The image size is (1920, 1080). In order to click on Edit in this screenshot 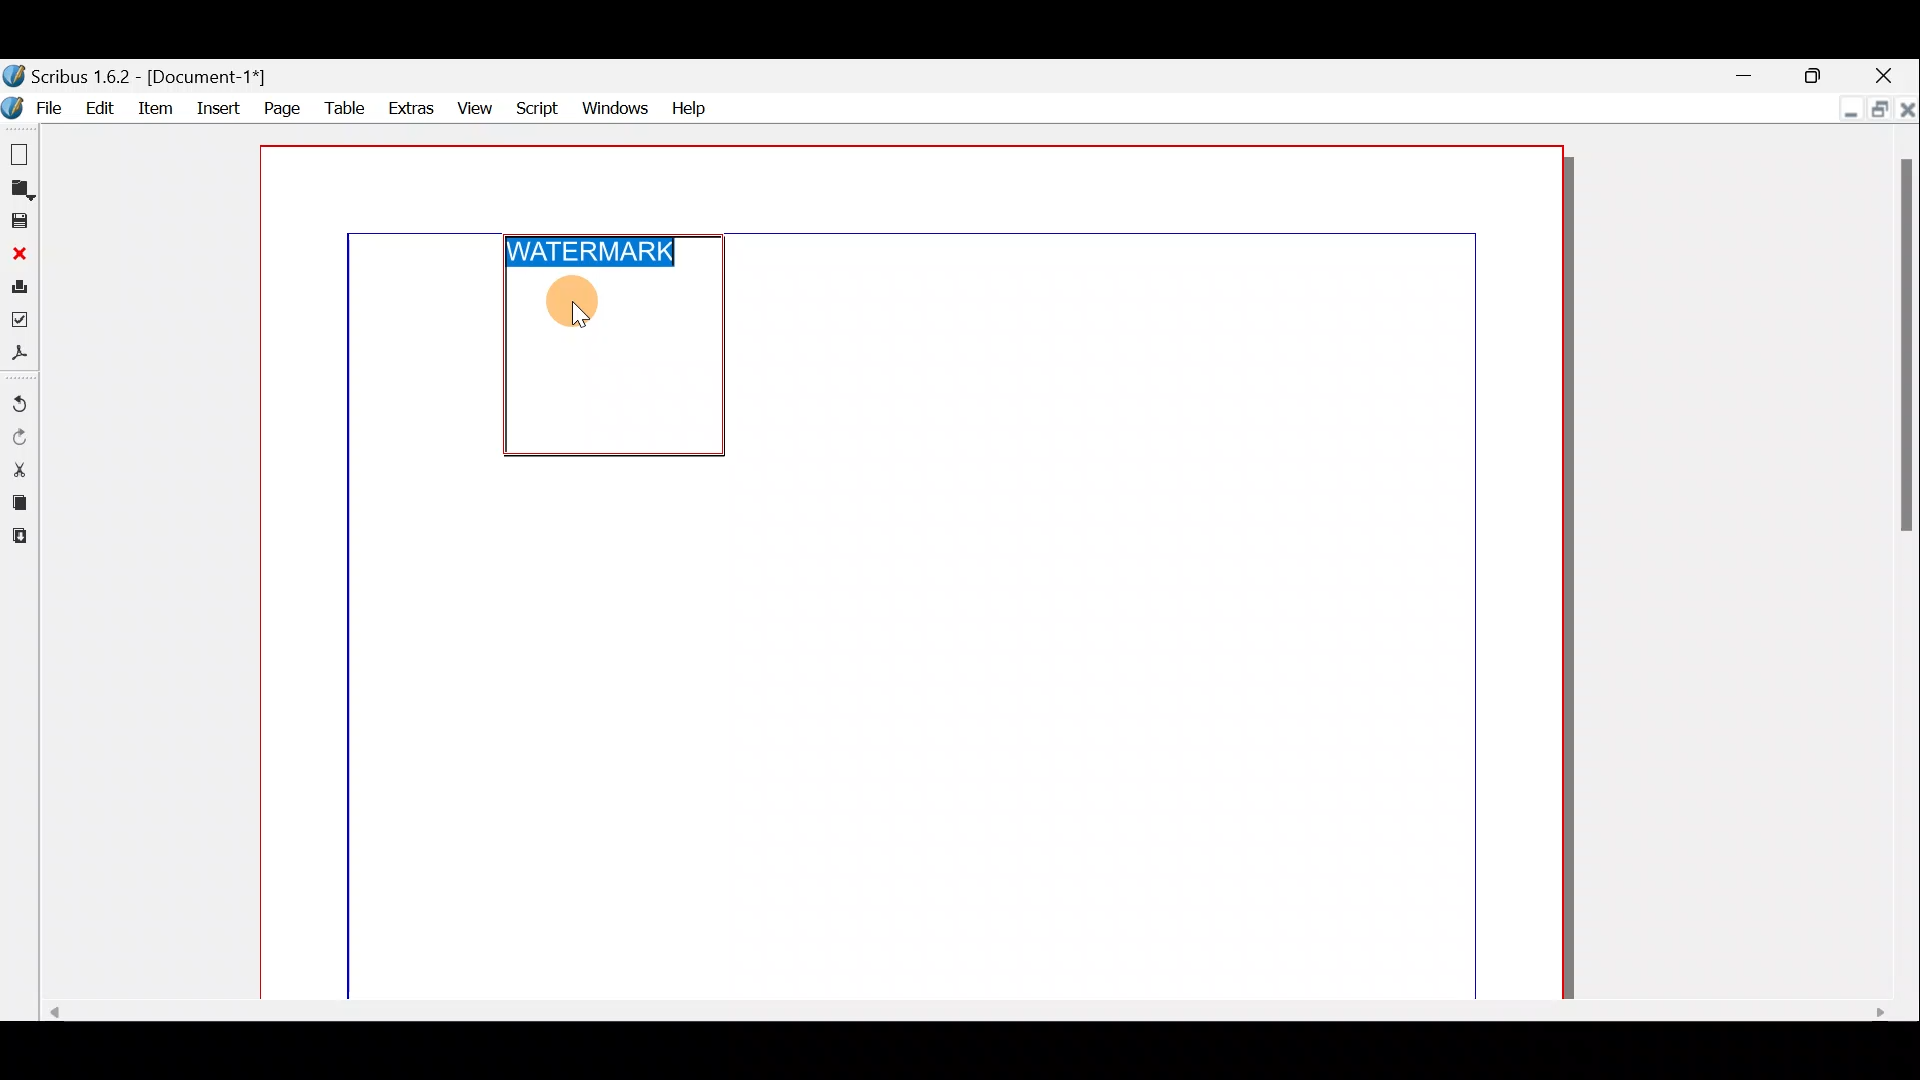, I will do `click(101, 107)`.